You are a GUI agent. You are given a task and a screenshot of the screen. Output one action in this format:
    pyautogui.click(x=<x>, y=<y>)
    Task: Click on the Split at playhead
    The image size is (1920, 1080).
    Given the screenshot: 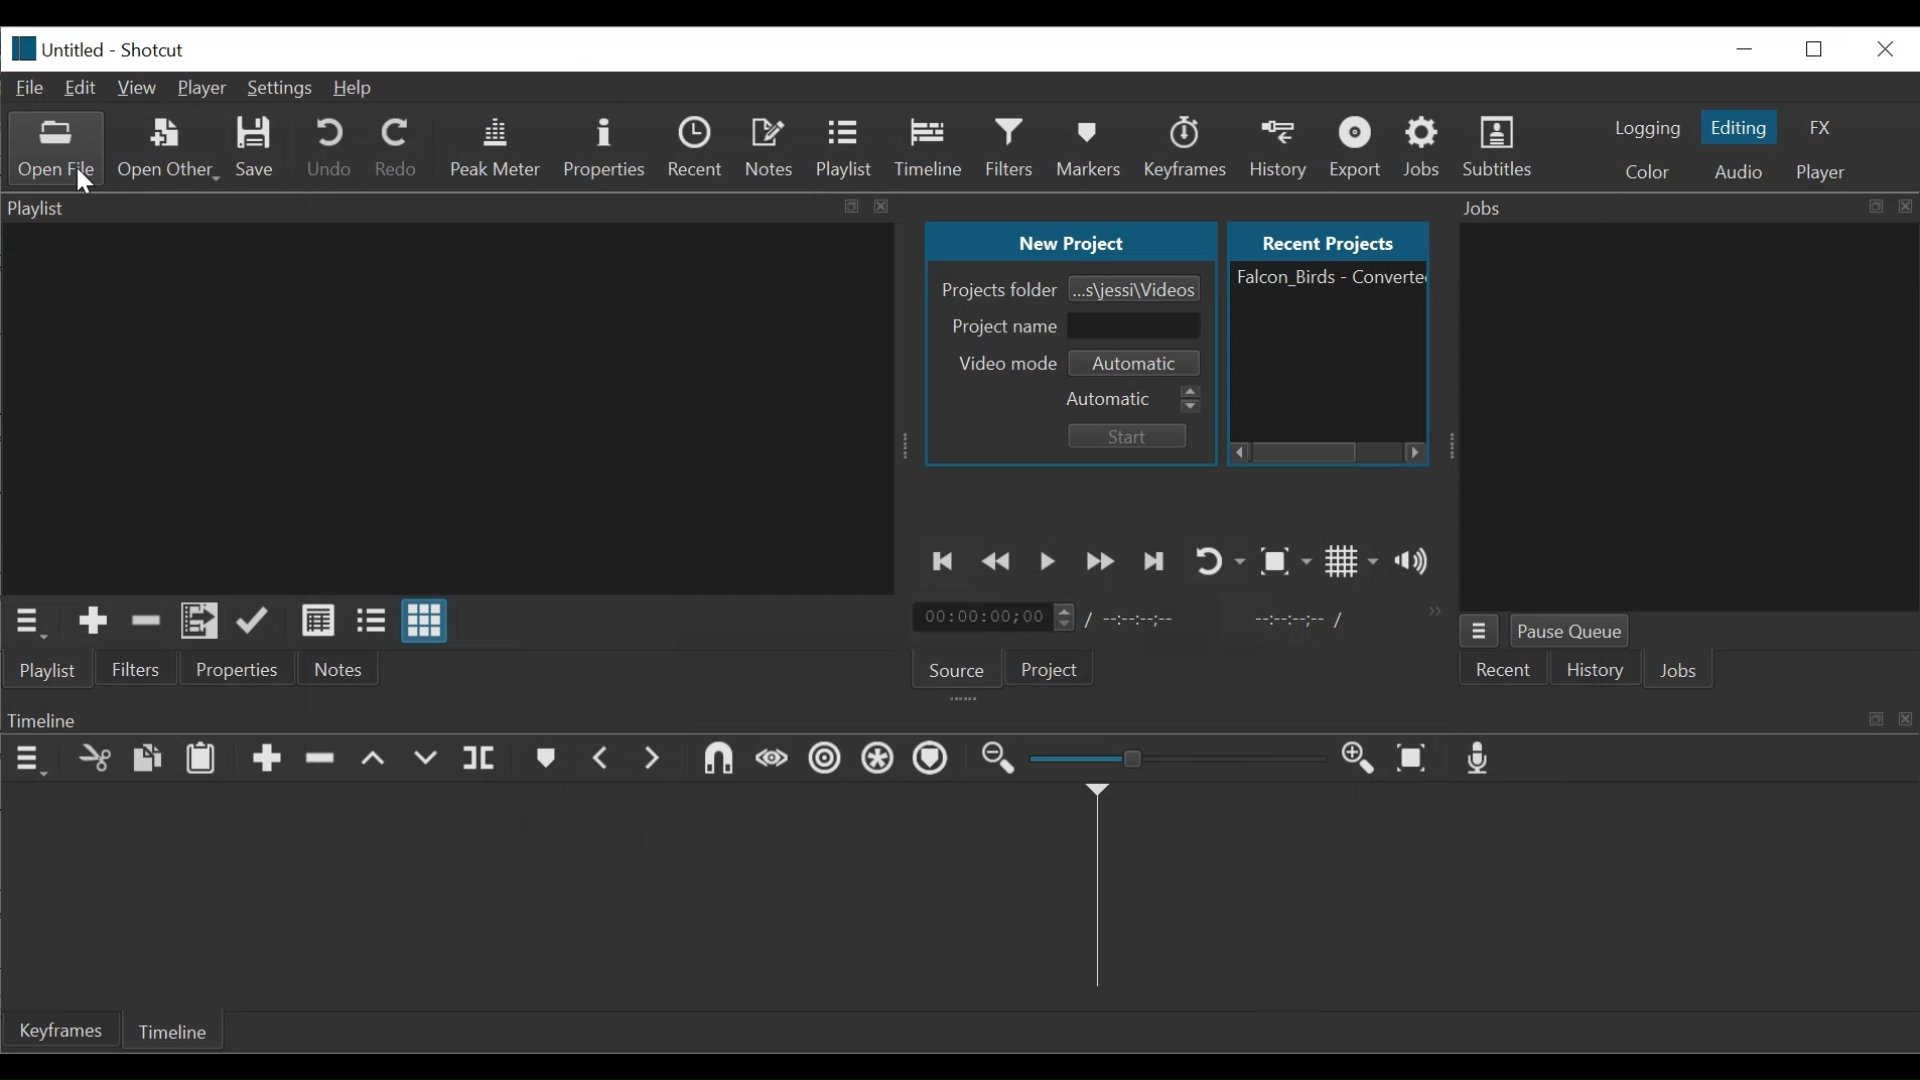 What is the action you would take?
    pyautogui.click(x=482, y=759)
    